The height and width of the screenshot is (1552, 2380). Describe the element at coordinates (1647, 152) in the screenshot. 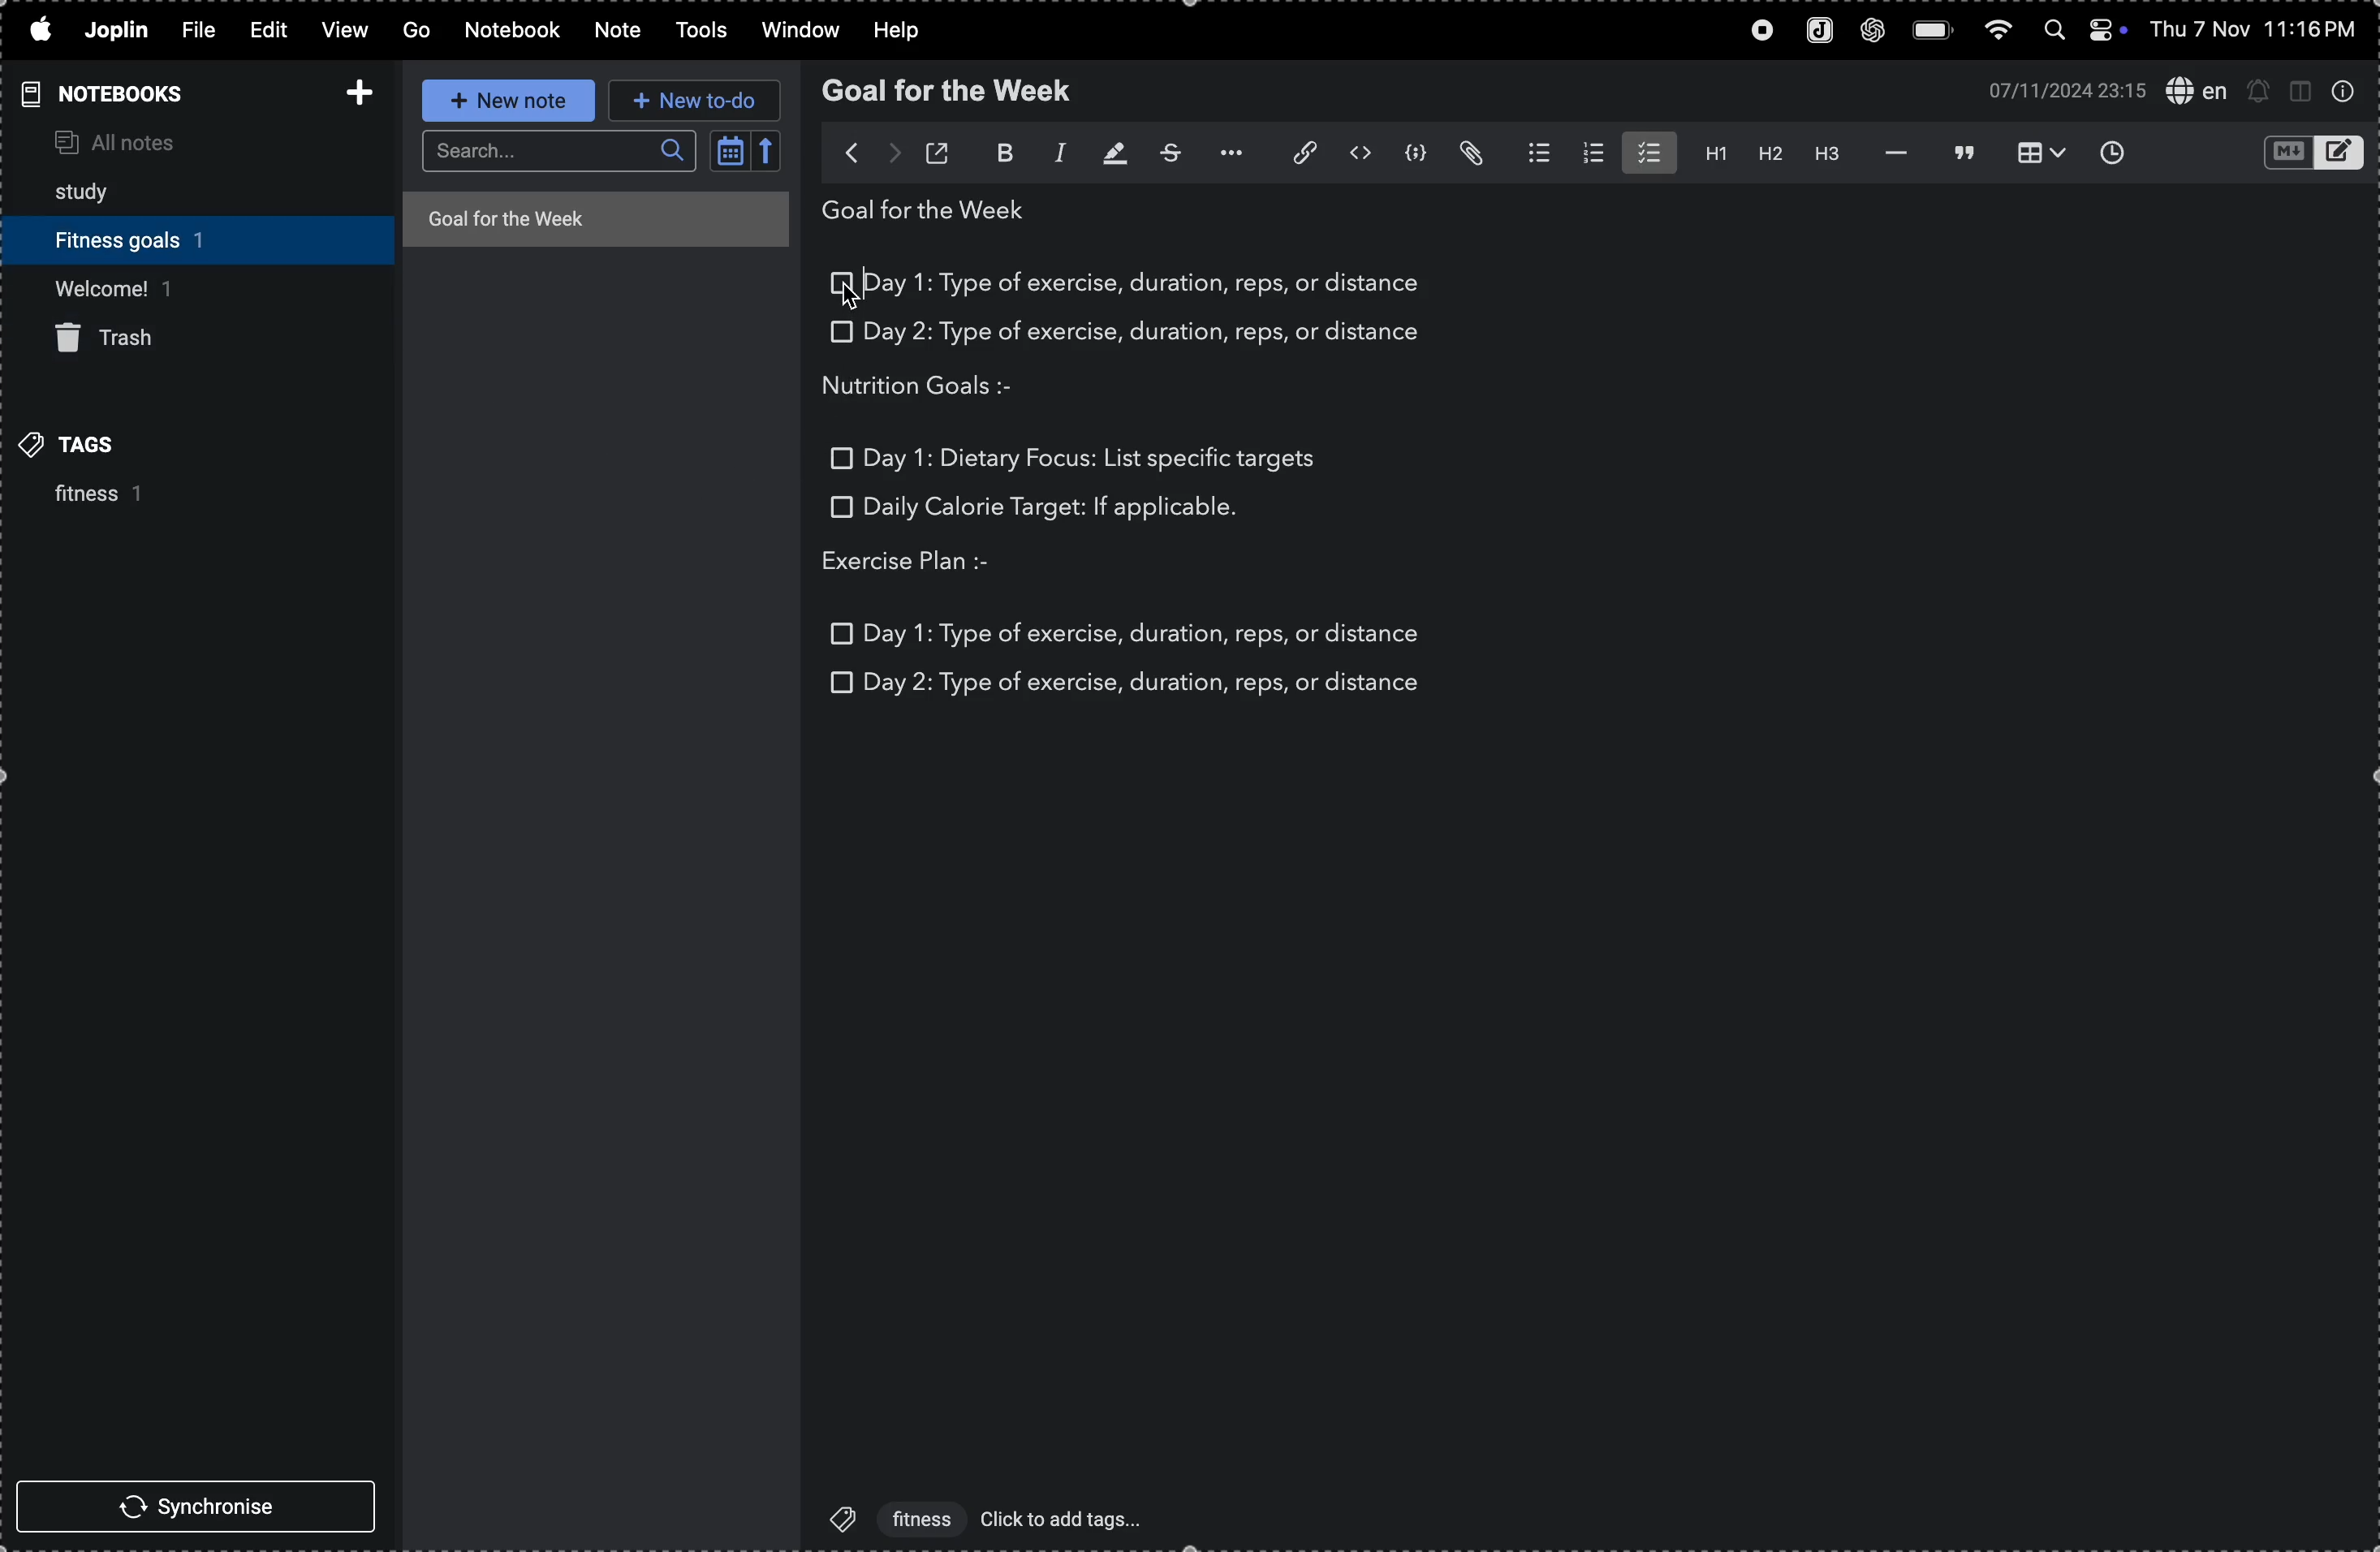

I see `check list` at that location.